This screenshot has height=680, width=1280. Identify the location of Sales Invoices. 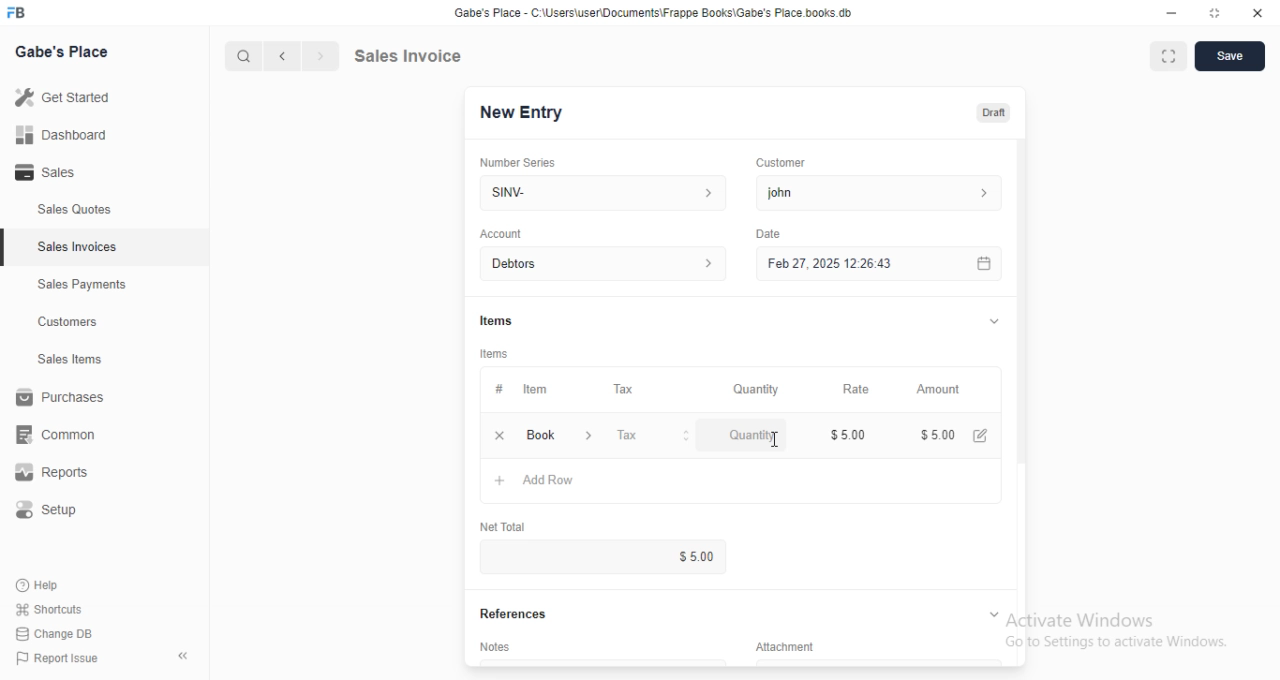
(80, 248).